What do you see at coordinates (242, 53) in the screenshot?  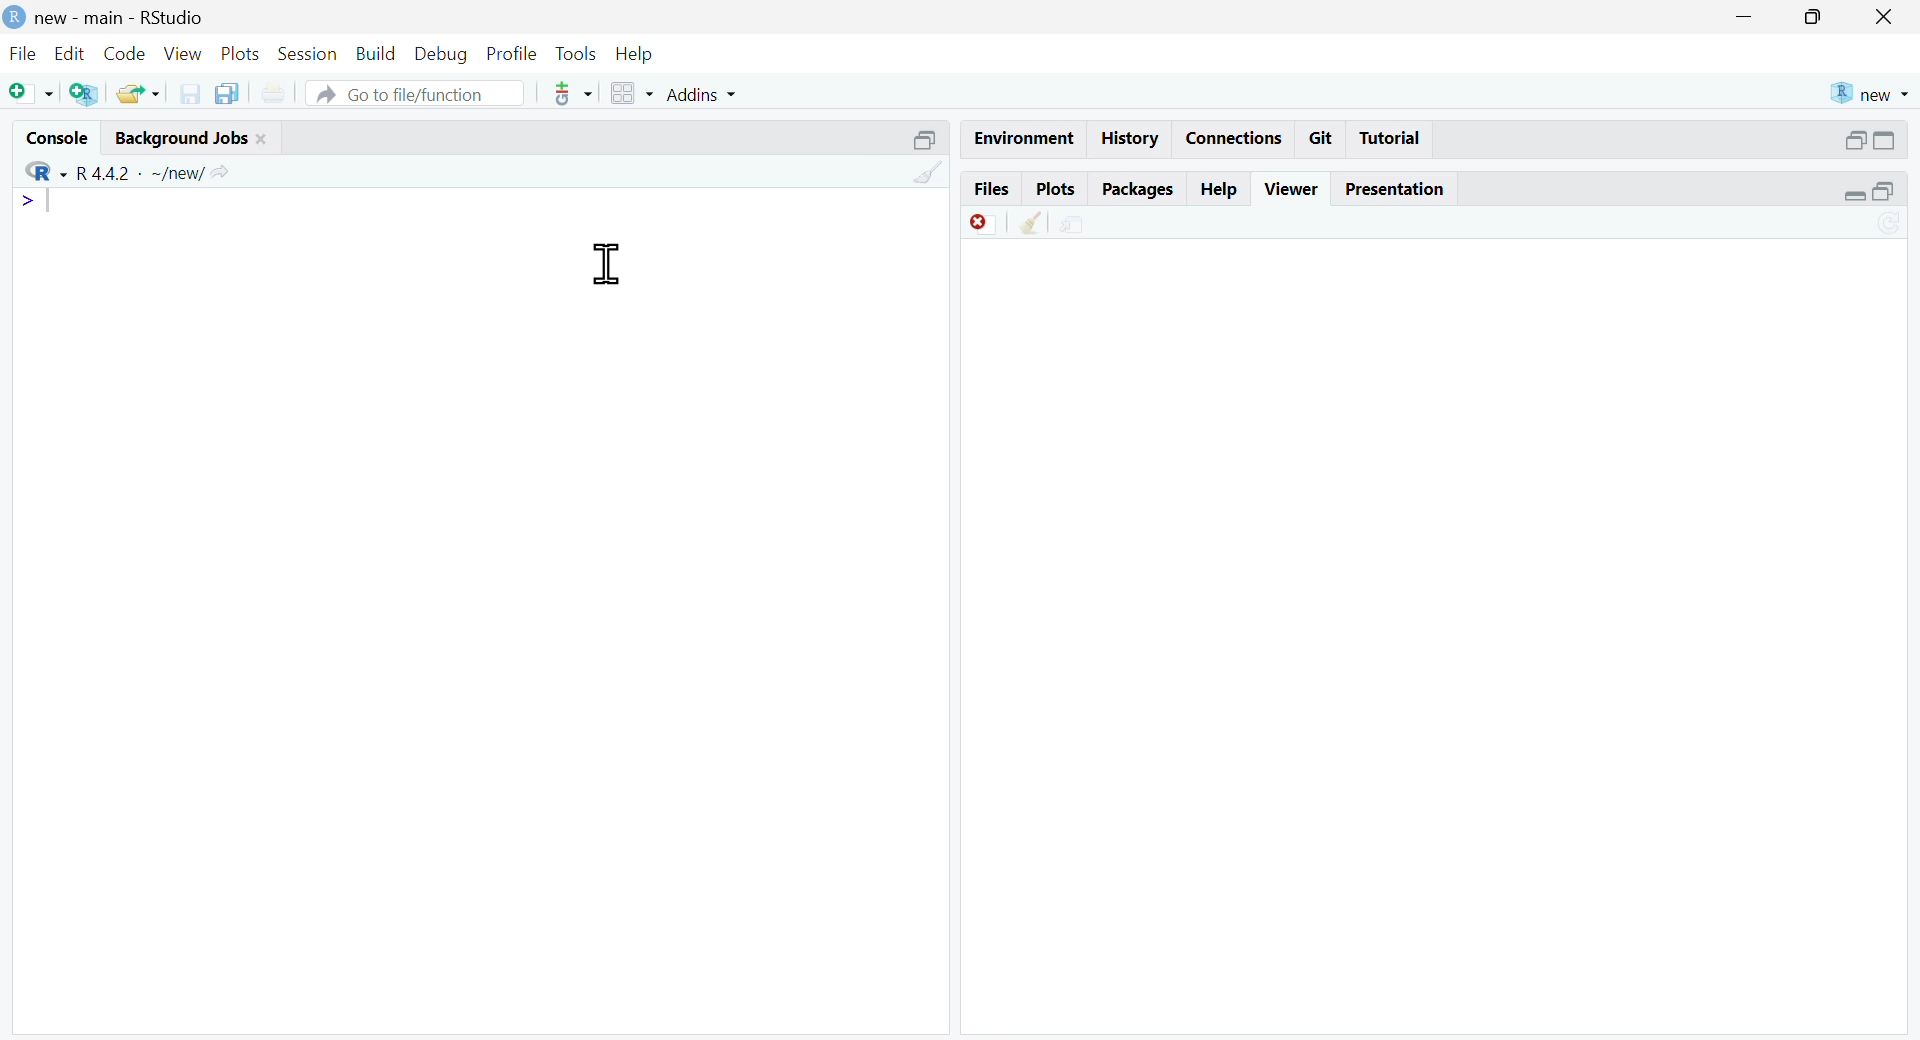 I see `plots` at bounding box center [242, 53].